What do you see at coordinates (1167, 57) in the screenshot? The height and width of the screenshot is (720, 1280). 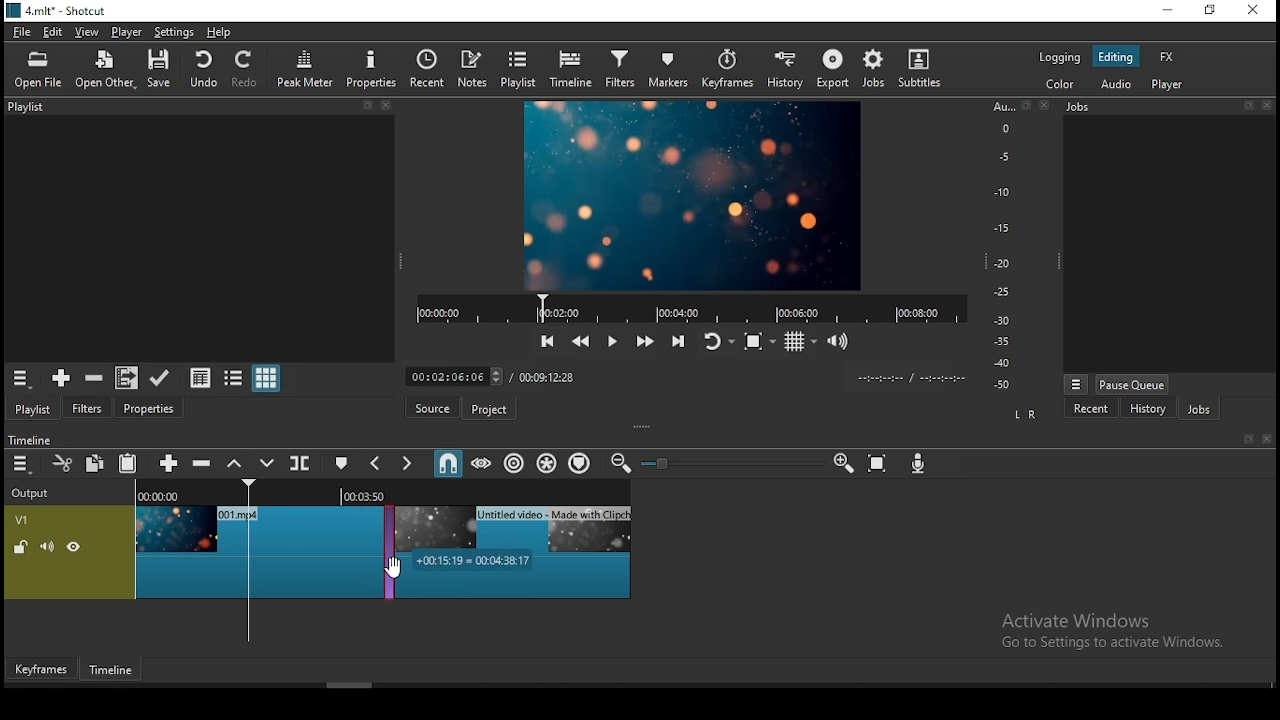 I see `fx` at bounding box center [1167, 57].